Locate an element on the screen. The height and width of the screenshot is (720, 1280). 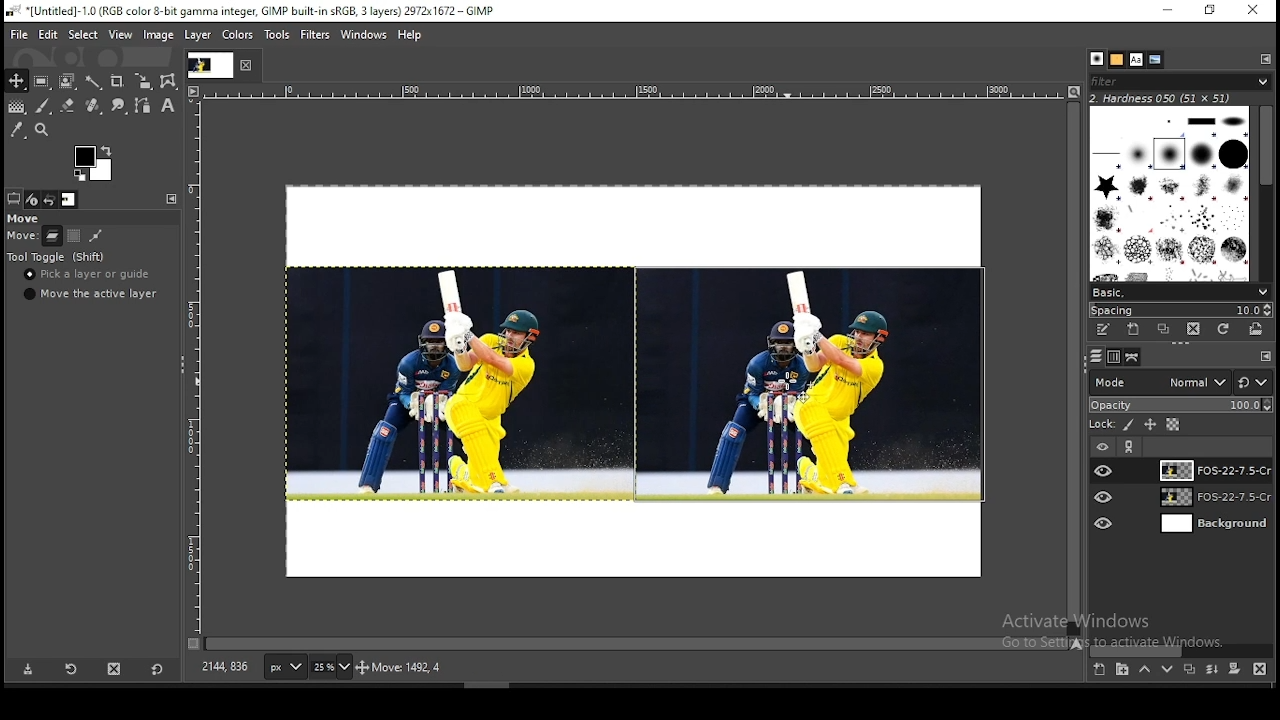
tool is located at coordinates (1266, 357).